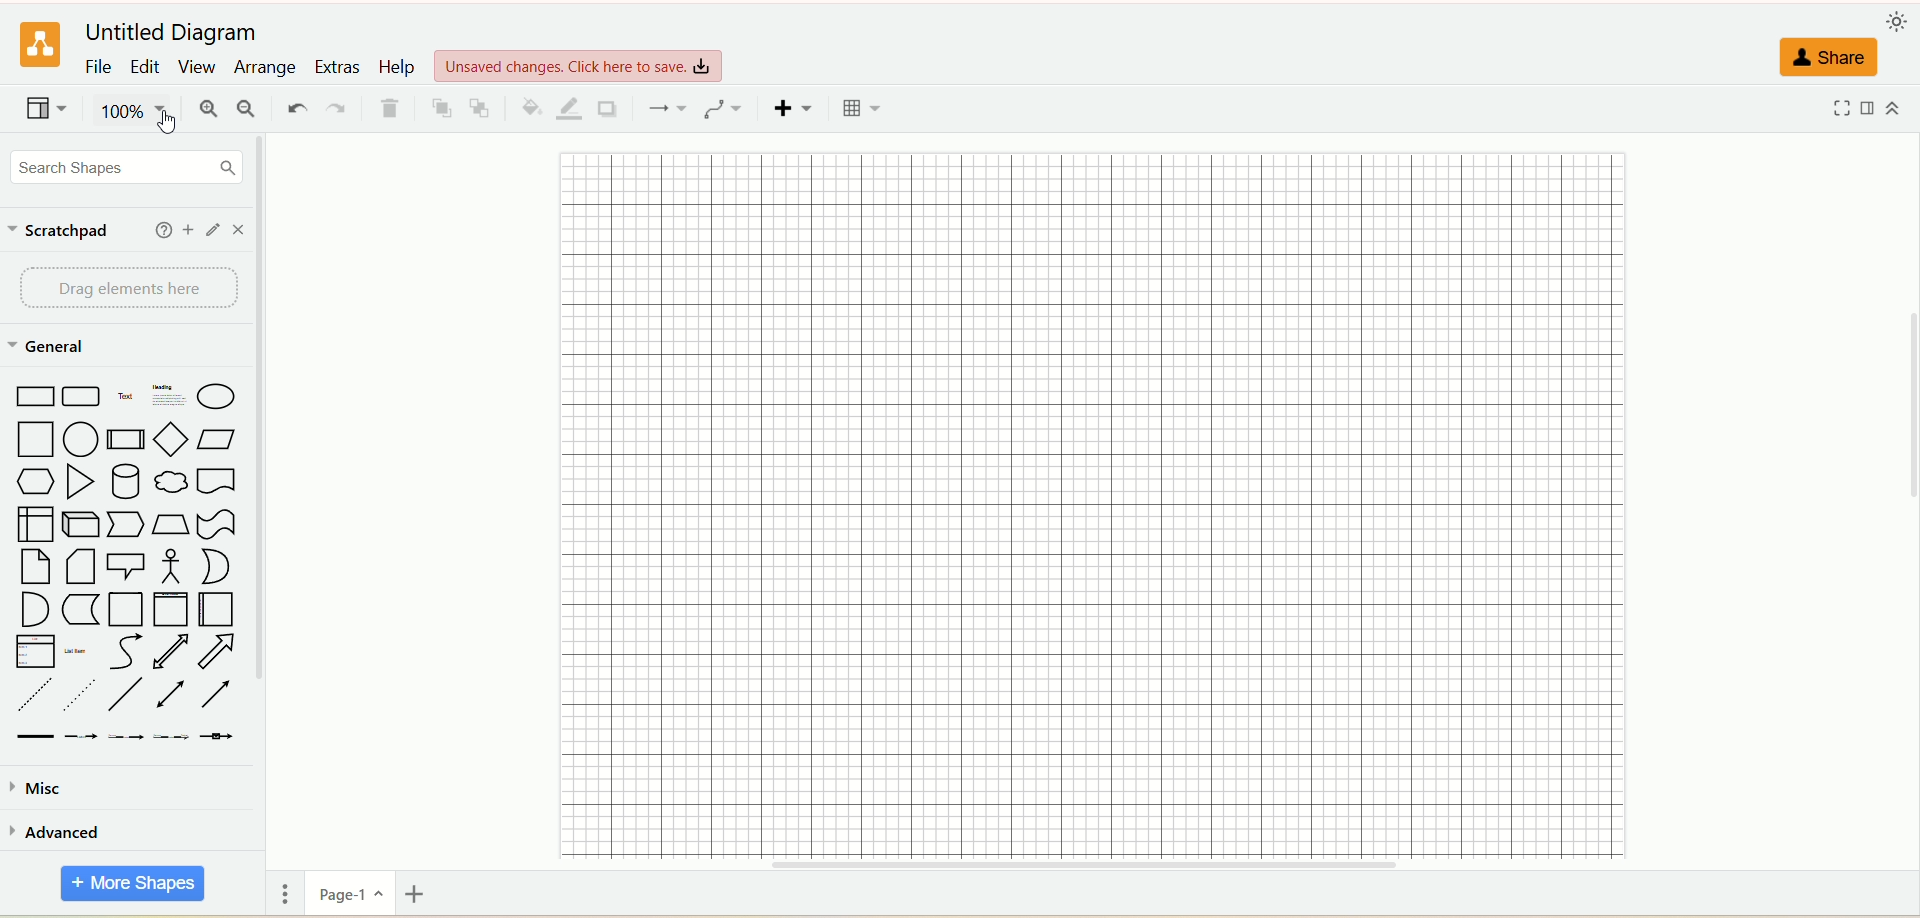 Image resolution: width=1920 pixels, height=918 pixels. I want to click on horizontal scroll bar, so click(1097, 868).